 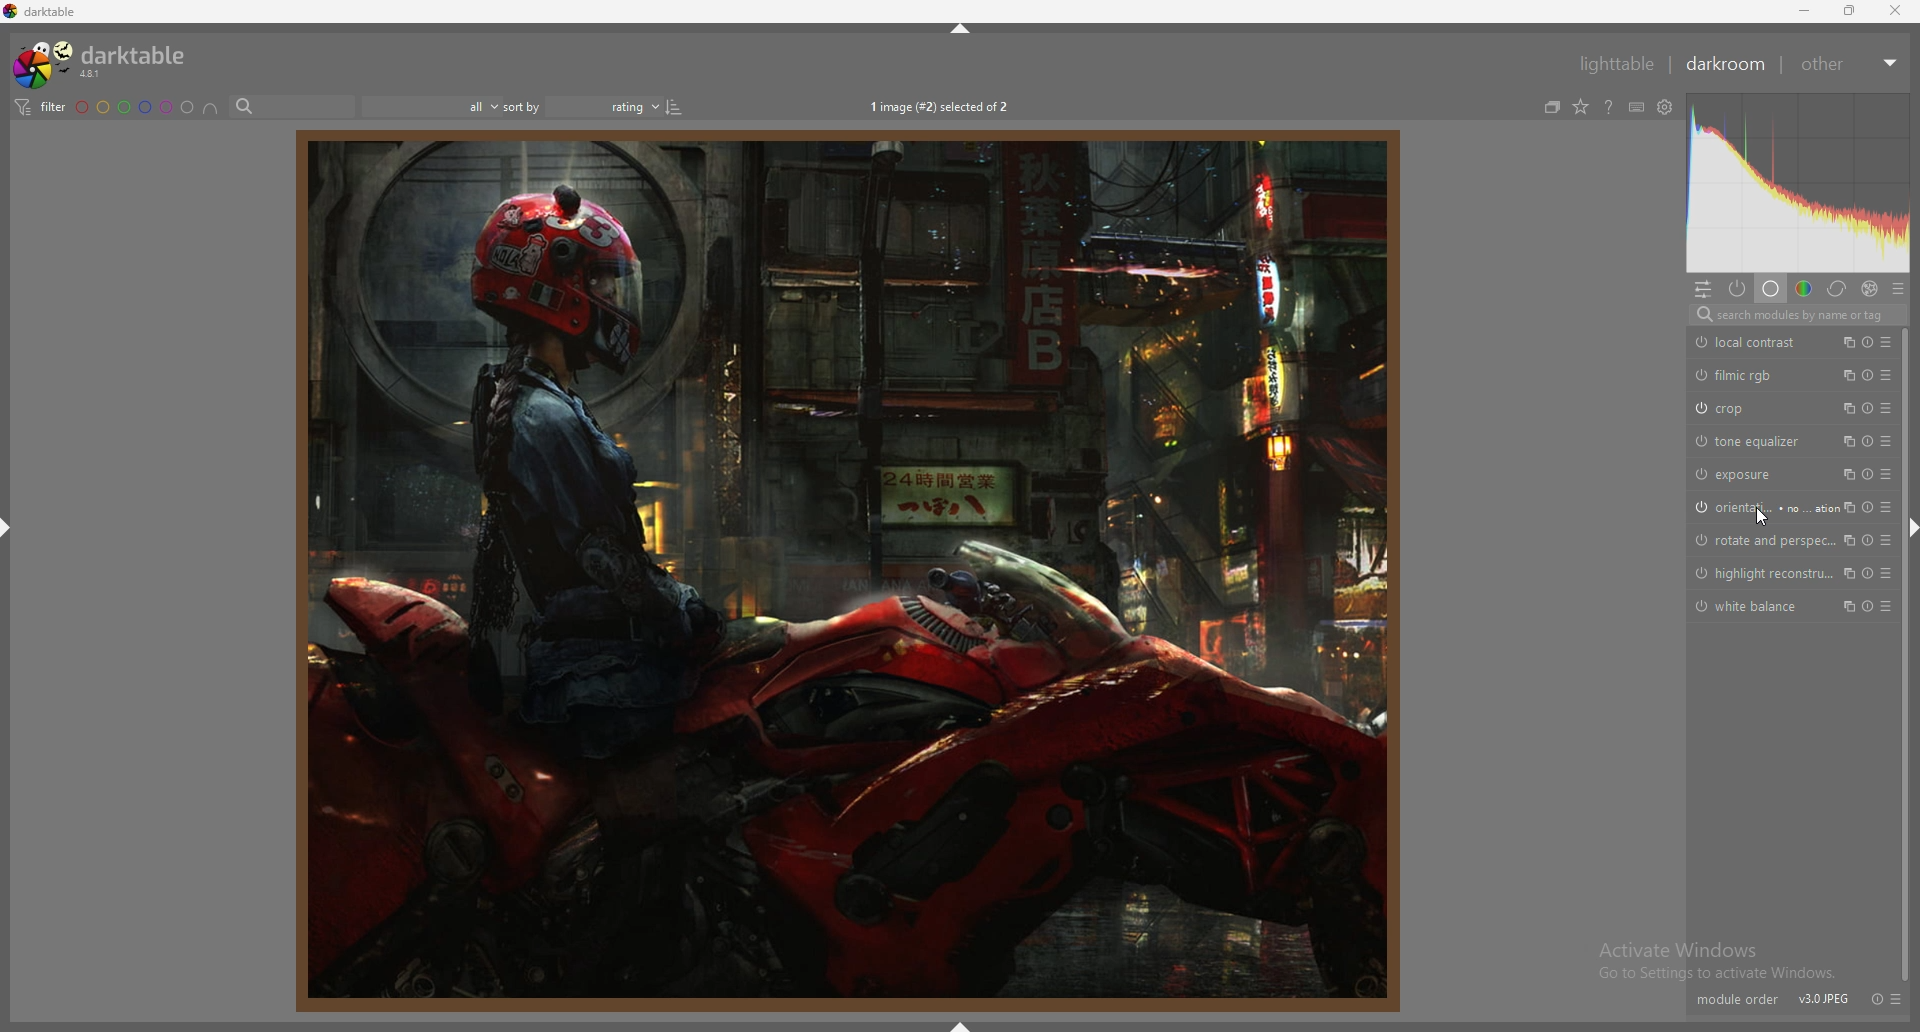 What do you see at coordinates (1865, 575) in the screenshot?
I see `reset` at bounding box center [1865, 575].